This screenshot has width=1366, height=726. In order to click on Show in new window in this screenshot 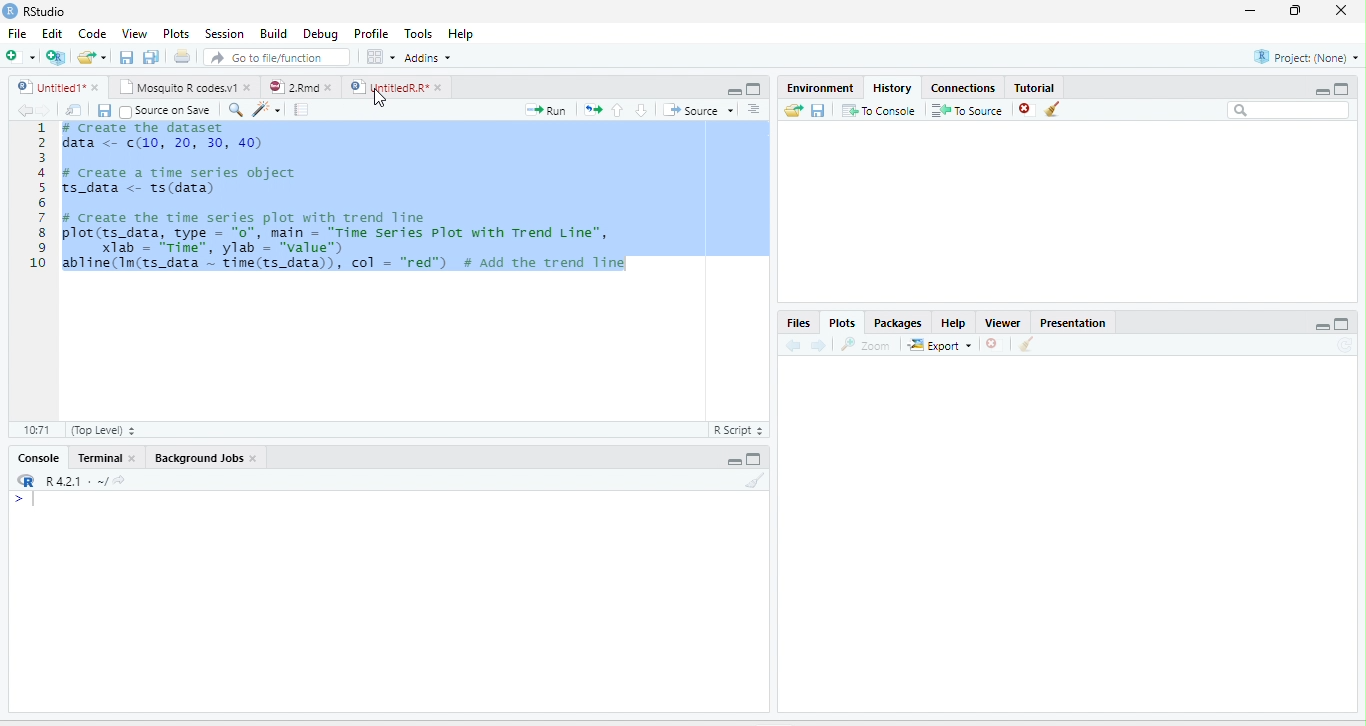, I will do `click(74, 109)`.